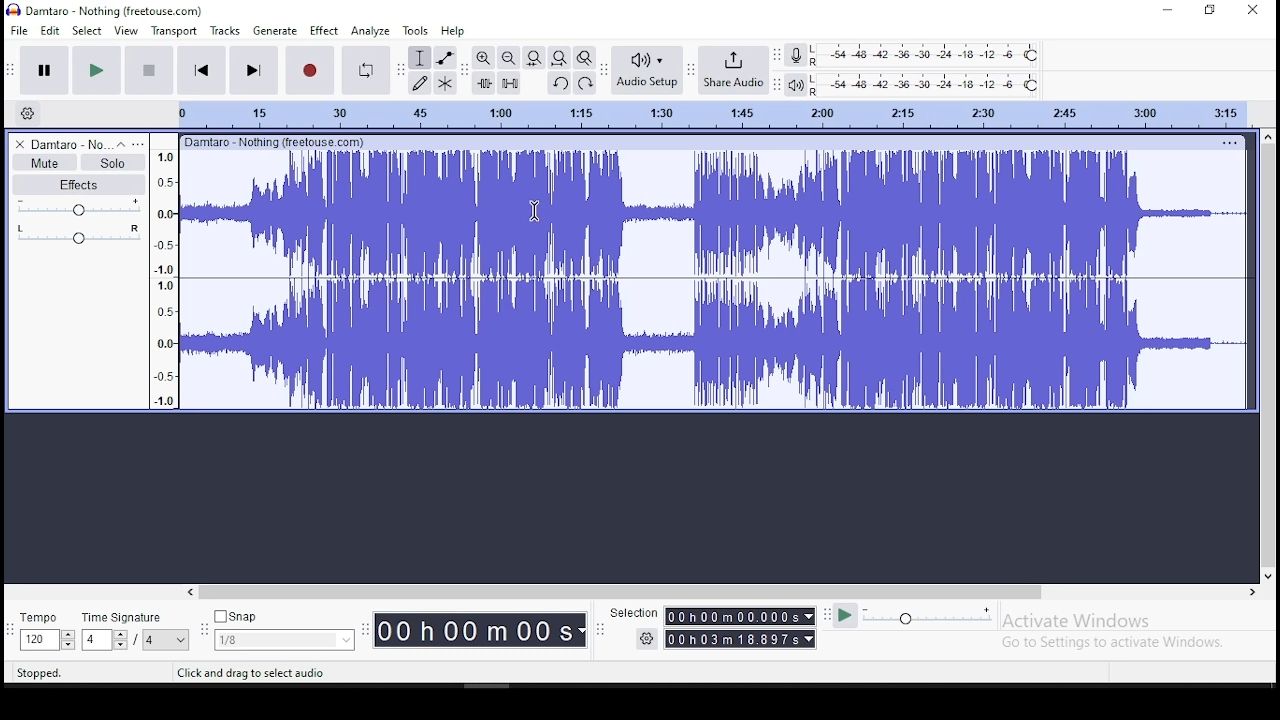 This screenshot has width=1280, height=720. Describe the element at coordinates (927, 55) in the screenshot. I see `recording level` at that location.